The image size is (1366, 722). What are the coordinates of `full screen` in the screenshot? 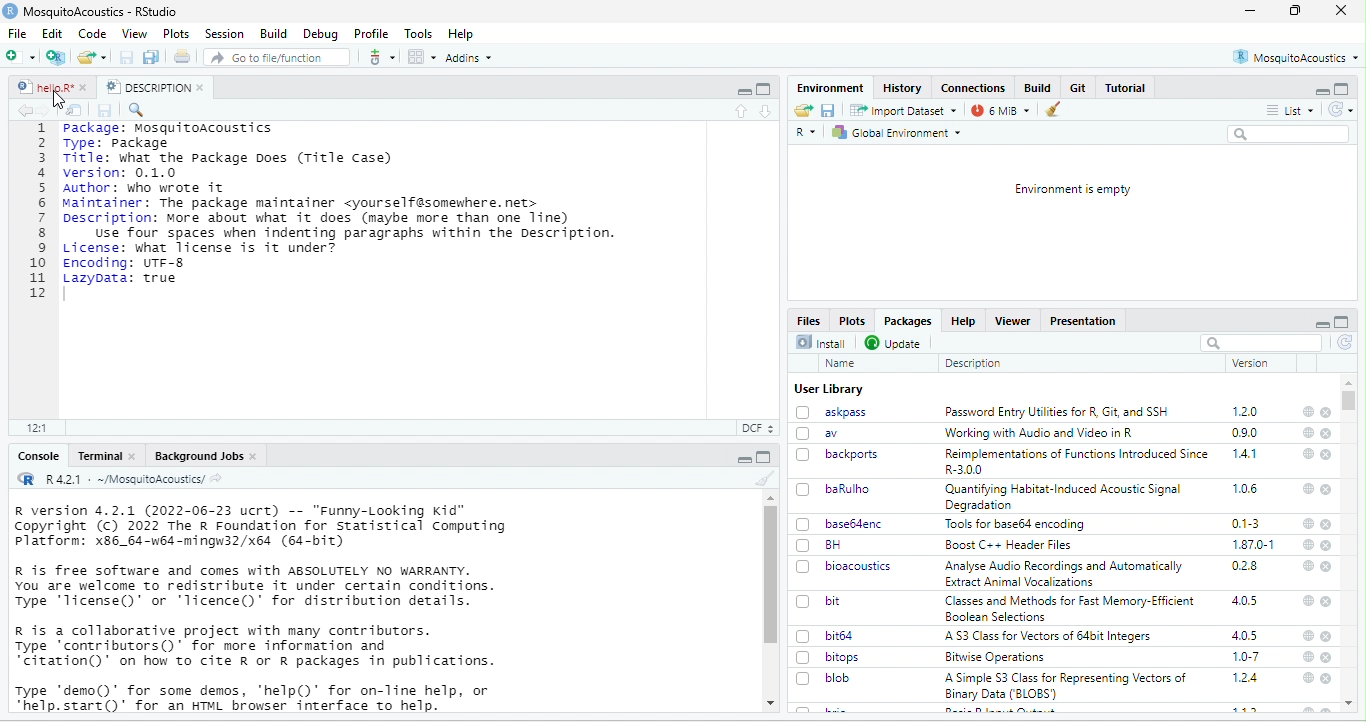 It's located at (1342, 322).